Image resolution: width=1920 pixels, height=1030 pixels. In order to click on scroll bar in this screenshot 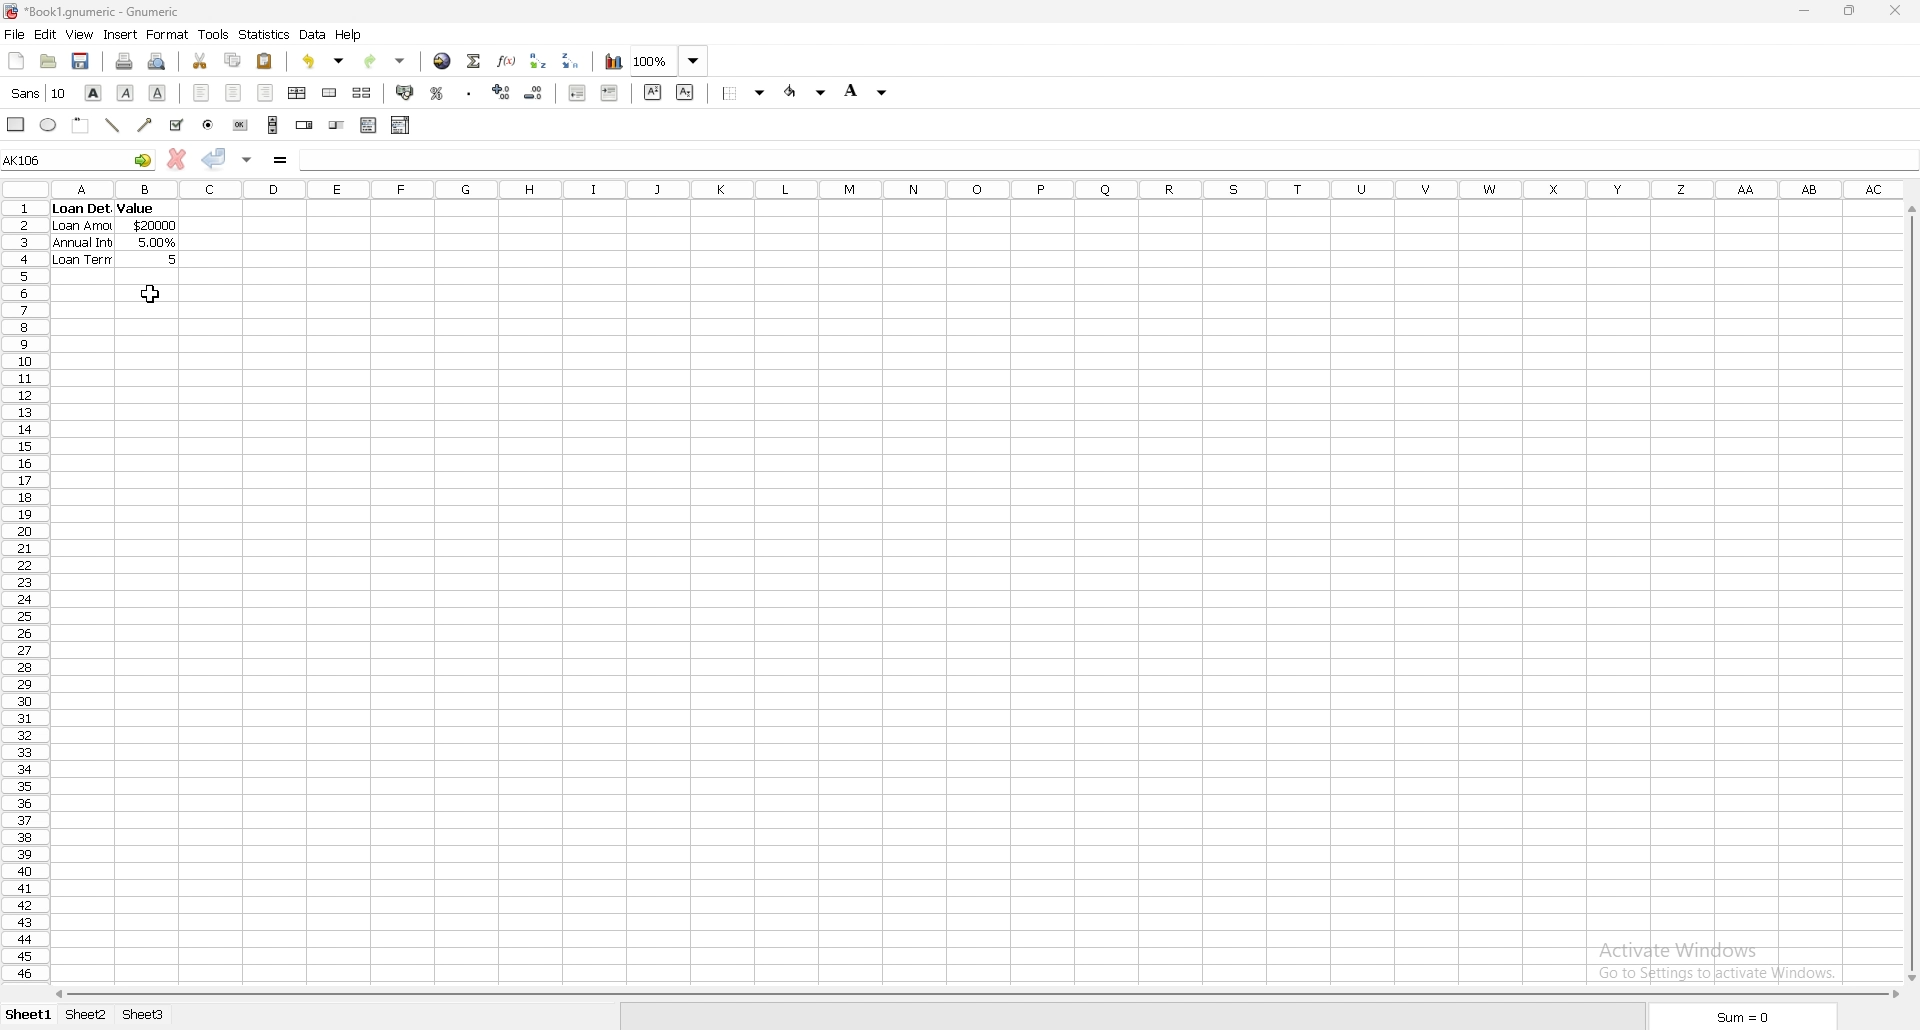, I will do `click(273, 124)`.